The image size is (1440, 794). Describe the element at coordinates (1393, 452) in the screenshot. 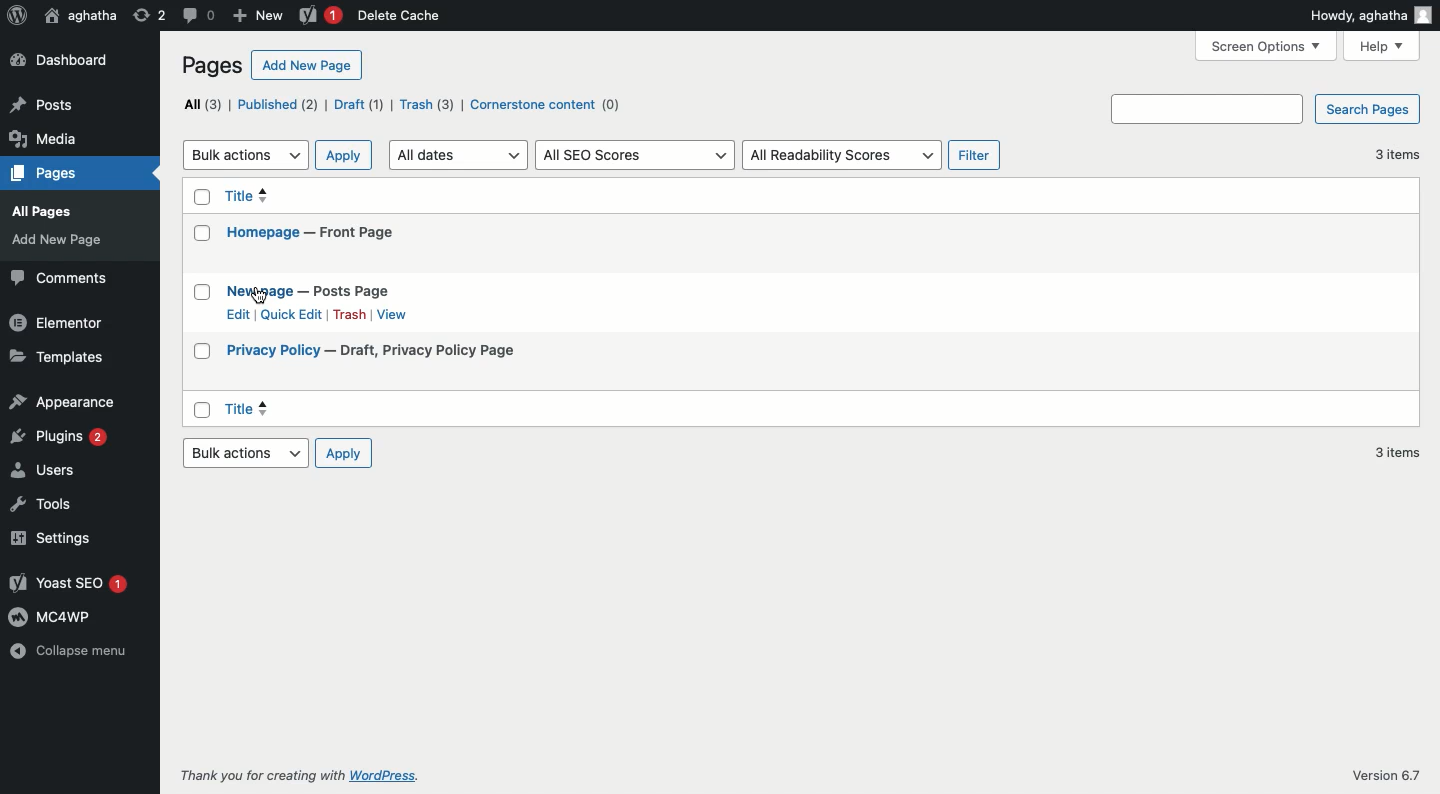

I see `3 items` at that location.